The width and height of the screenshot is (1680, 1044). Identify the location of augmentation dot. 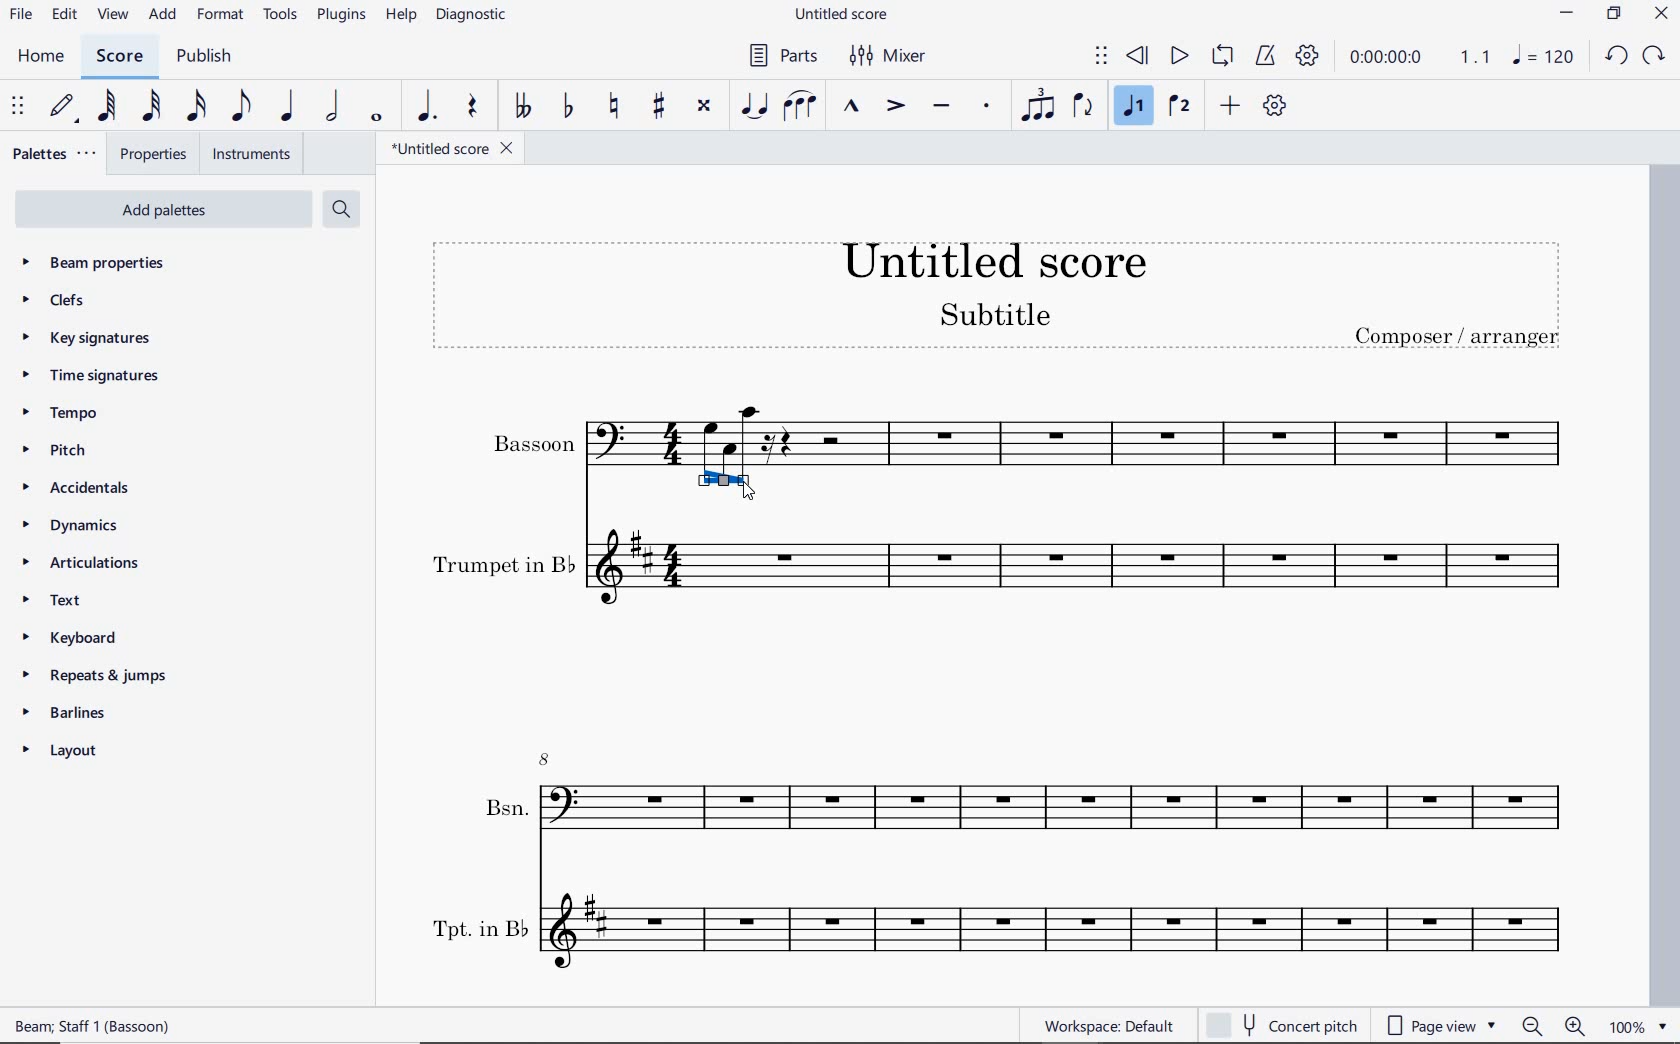
(427, 105).